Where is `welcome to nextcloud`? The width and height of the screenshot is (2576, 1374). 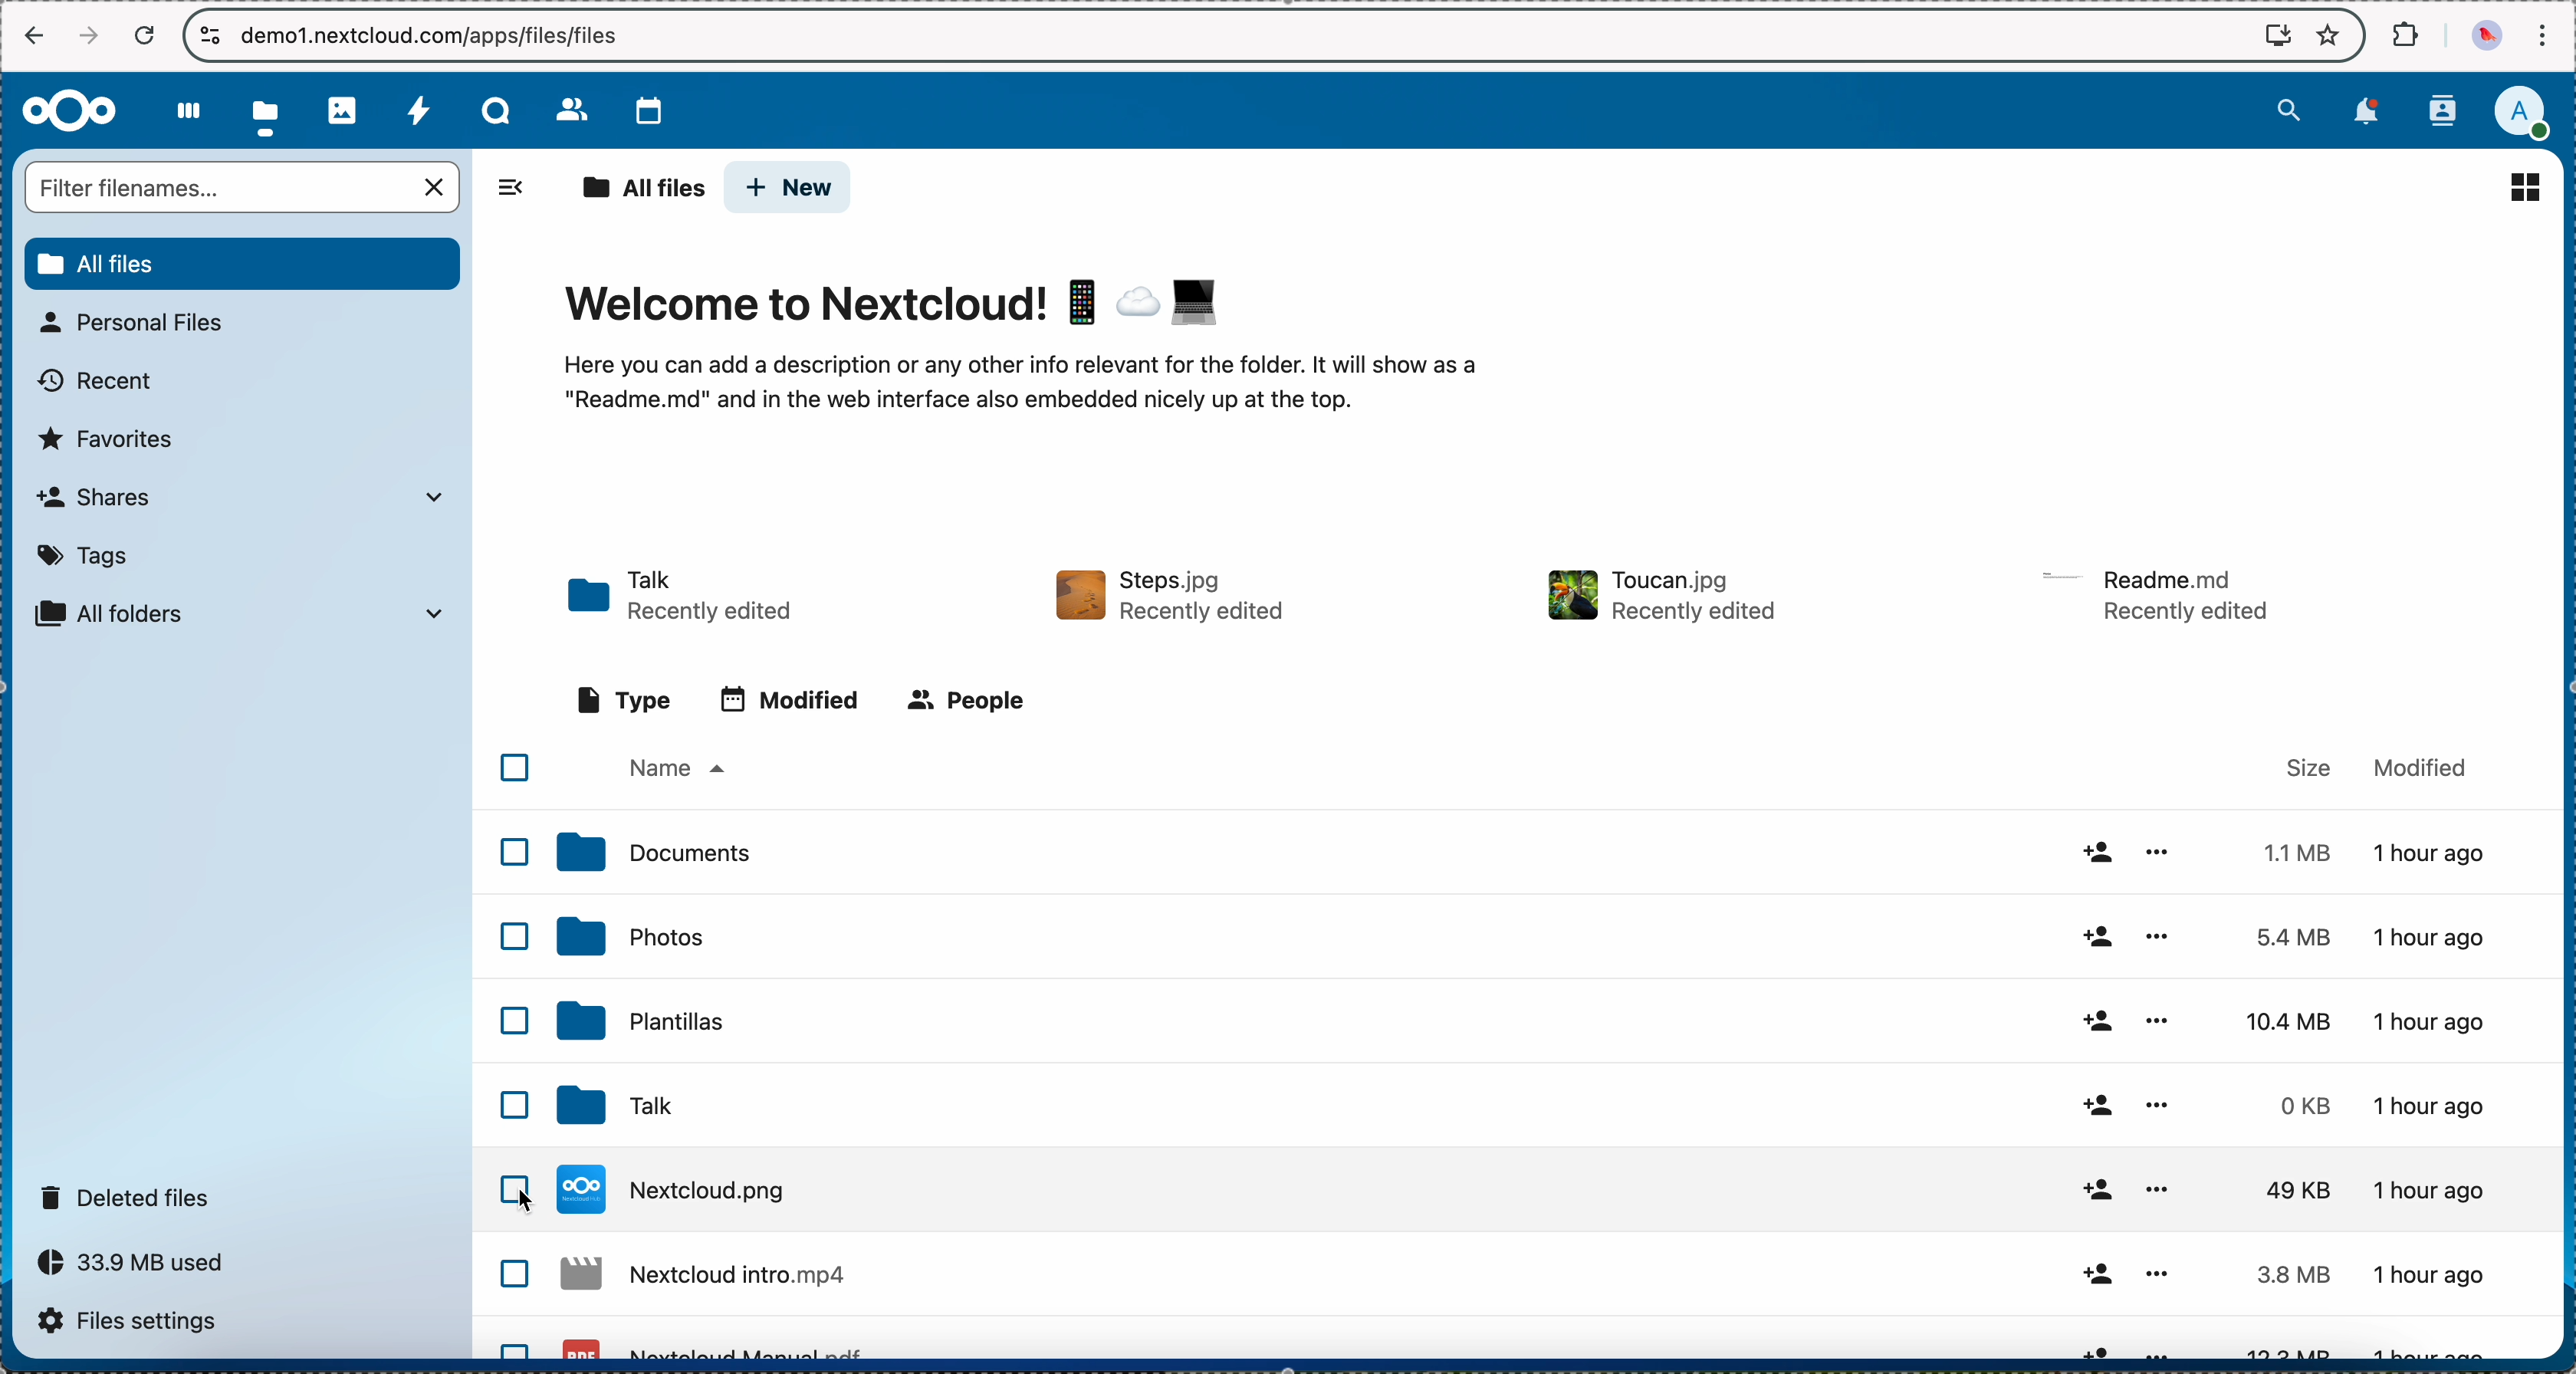 welcome to nextcloud is located at coordinates (1040, 347).